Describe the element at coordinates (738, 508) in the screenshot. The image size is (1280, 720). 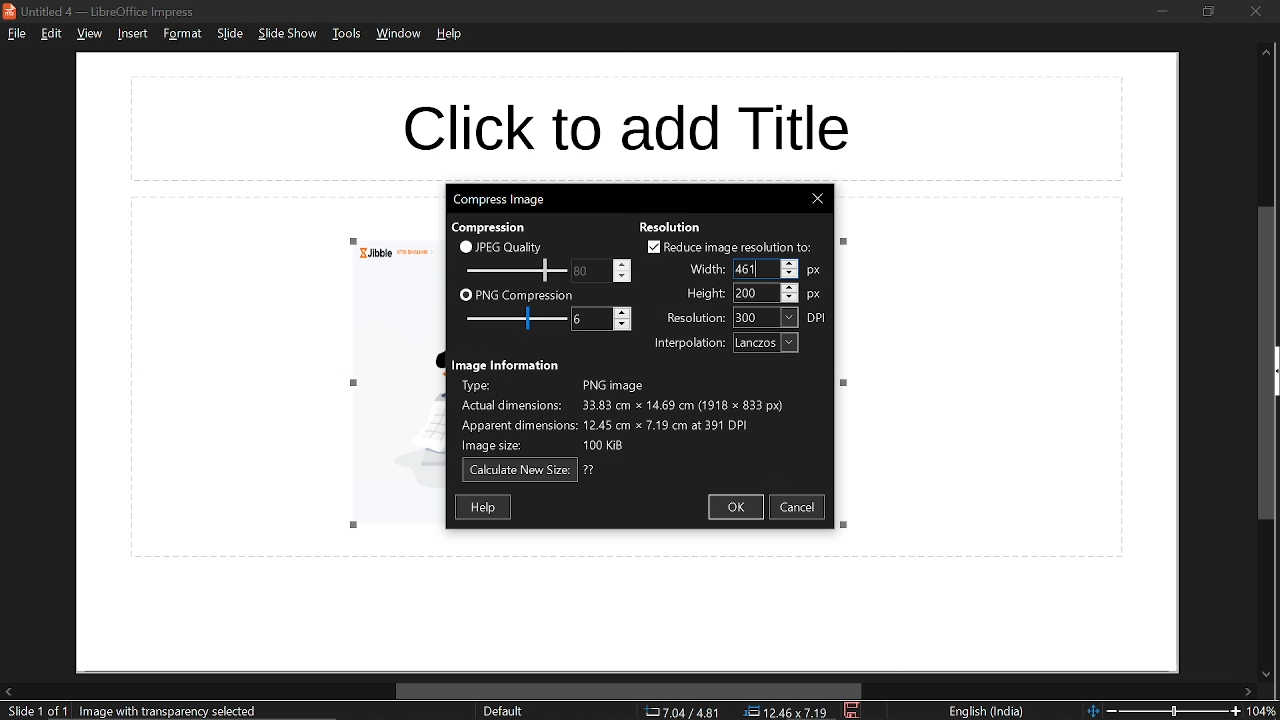
I see `ok` at that location.